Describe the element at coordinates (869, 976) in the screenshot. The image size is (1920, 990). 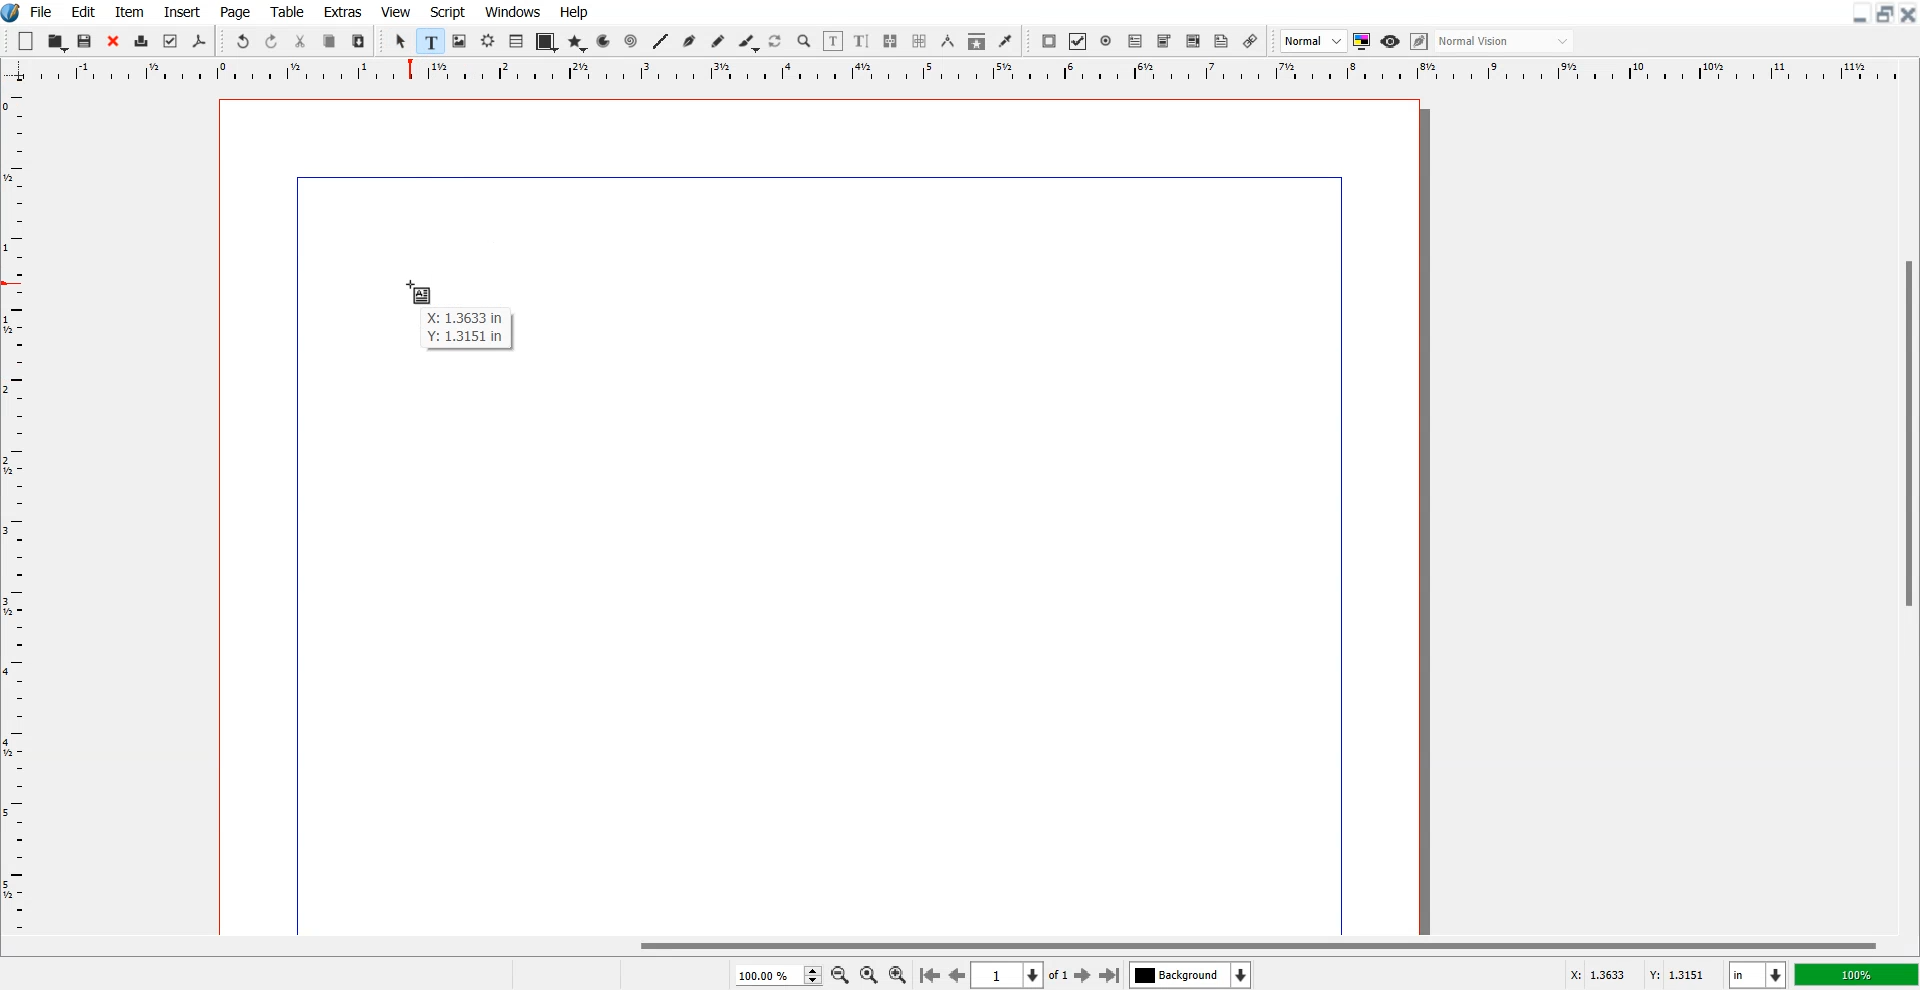
I see `Zoom to 100%` at that location.